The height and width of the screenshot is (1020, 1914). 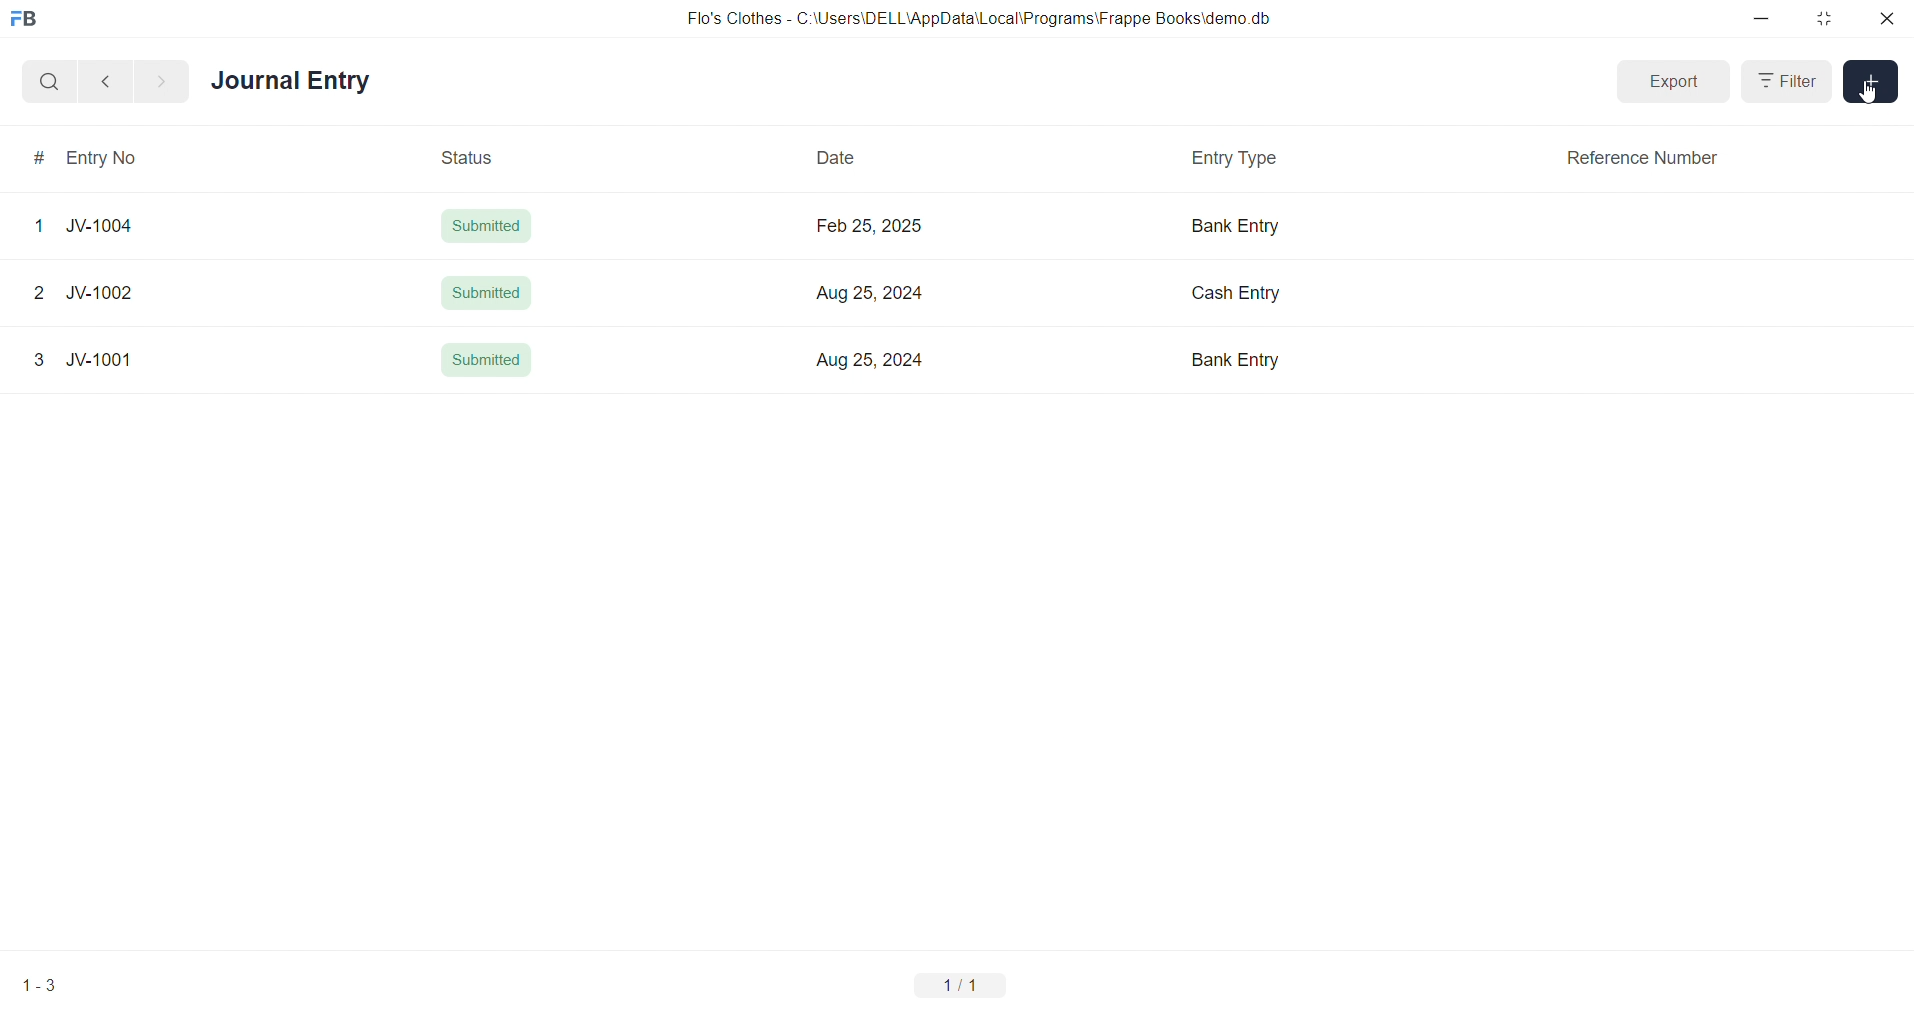 I want to click on cursor, so click(x=1873, y=98).